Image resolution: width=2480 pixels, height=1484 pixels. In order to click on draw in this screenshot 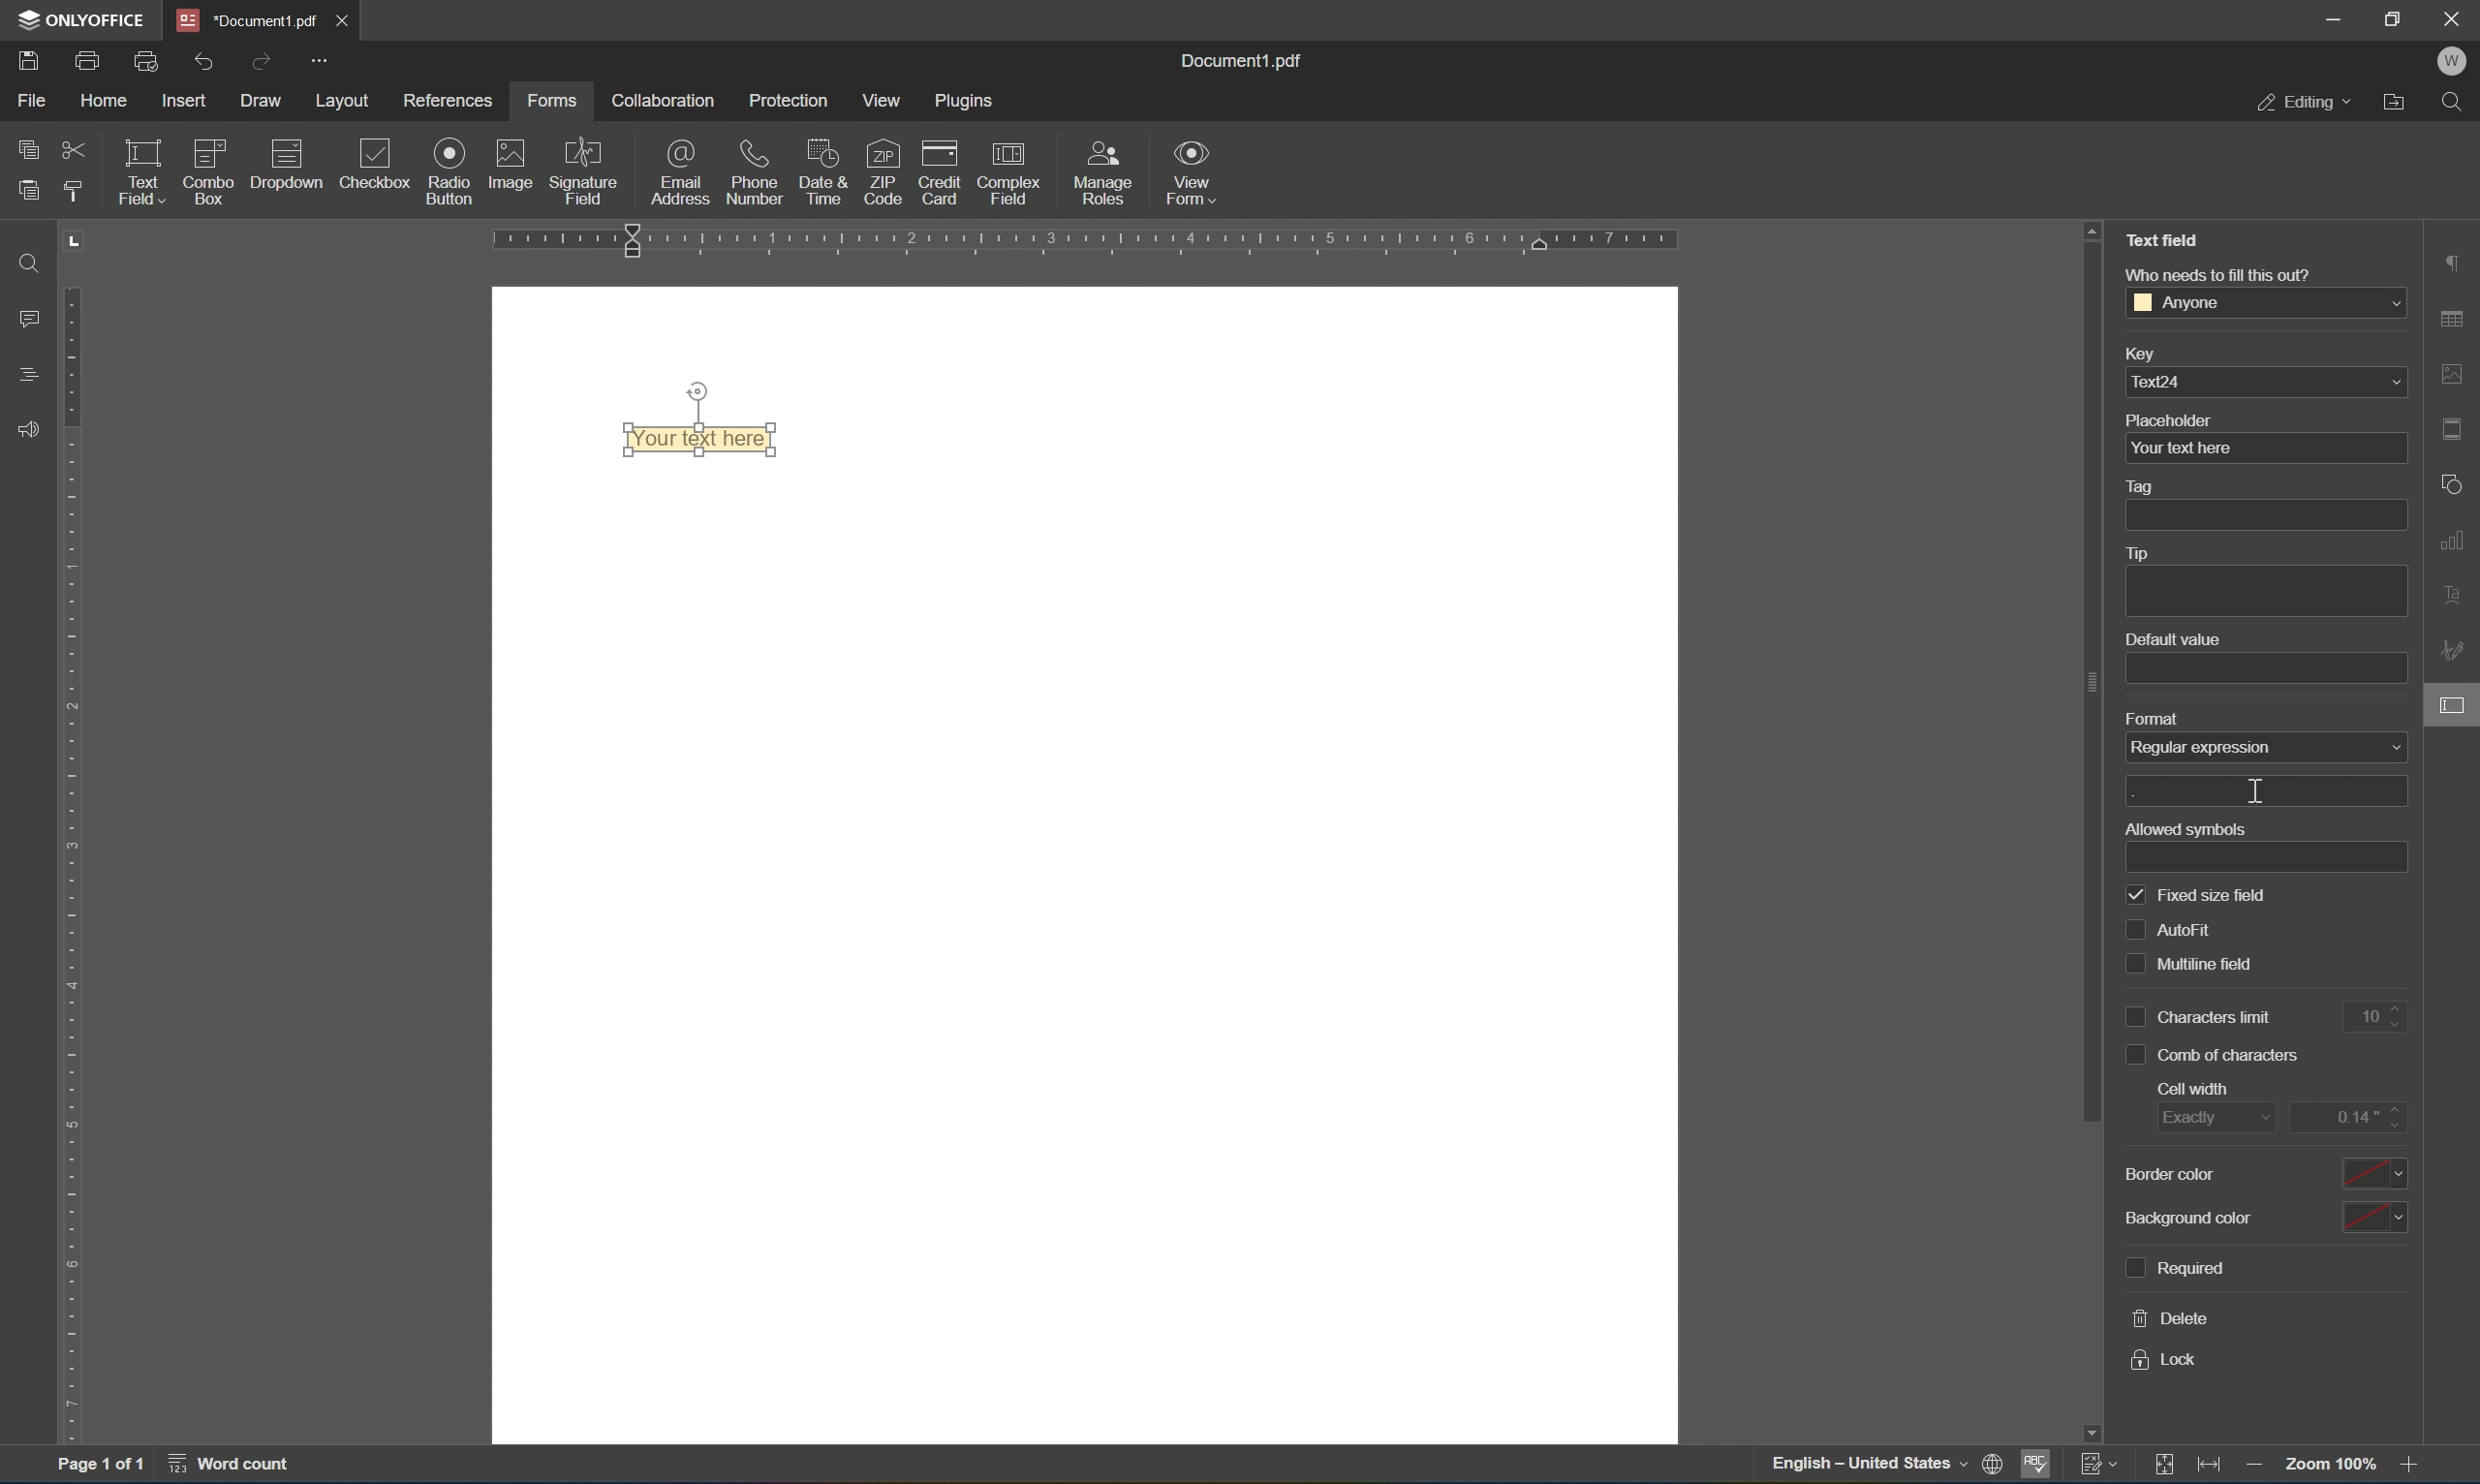, I will do `click(263, 100)`.